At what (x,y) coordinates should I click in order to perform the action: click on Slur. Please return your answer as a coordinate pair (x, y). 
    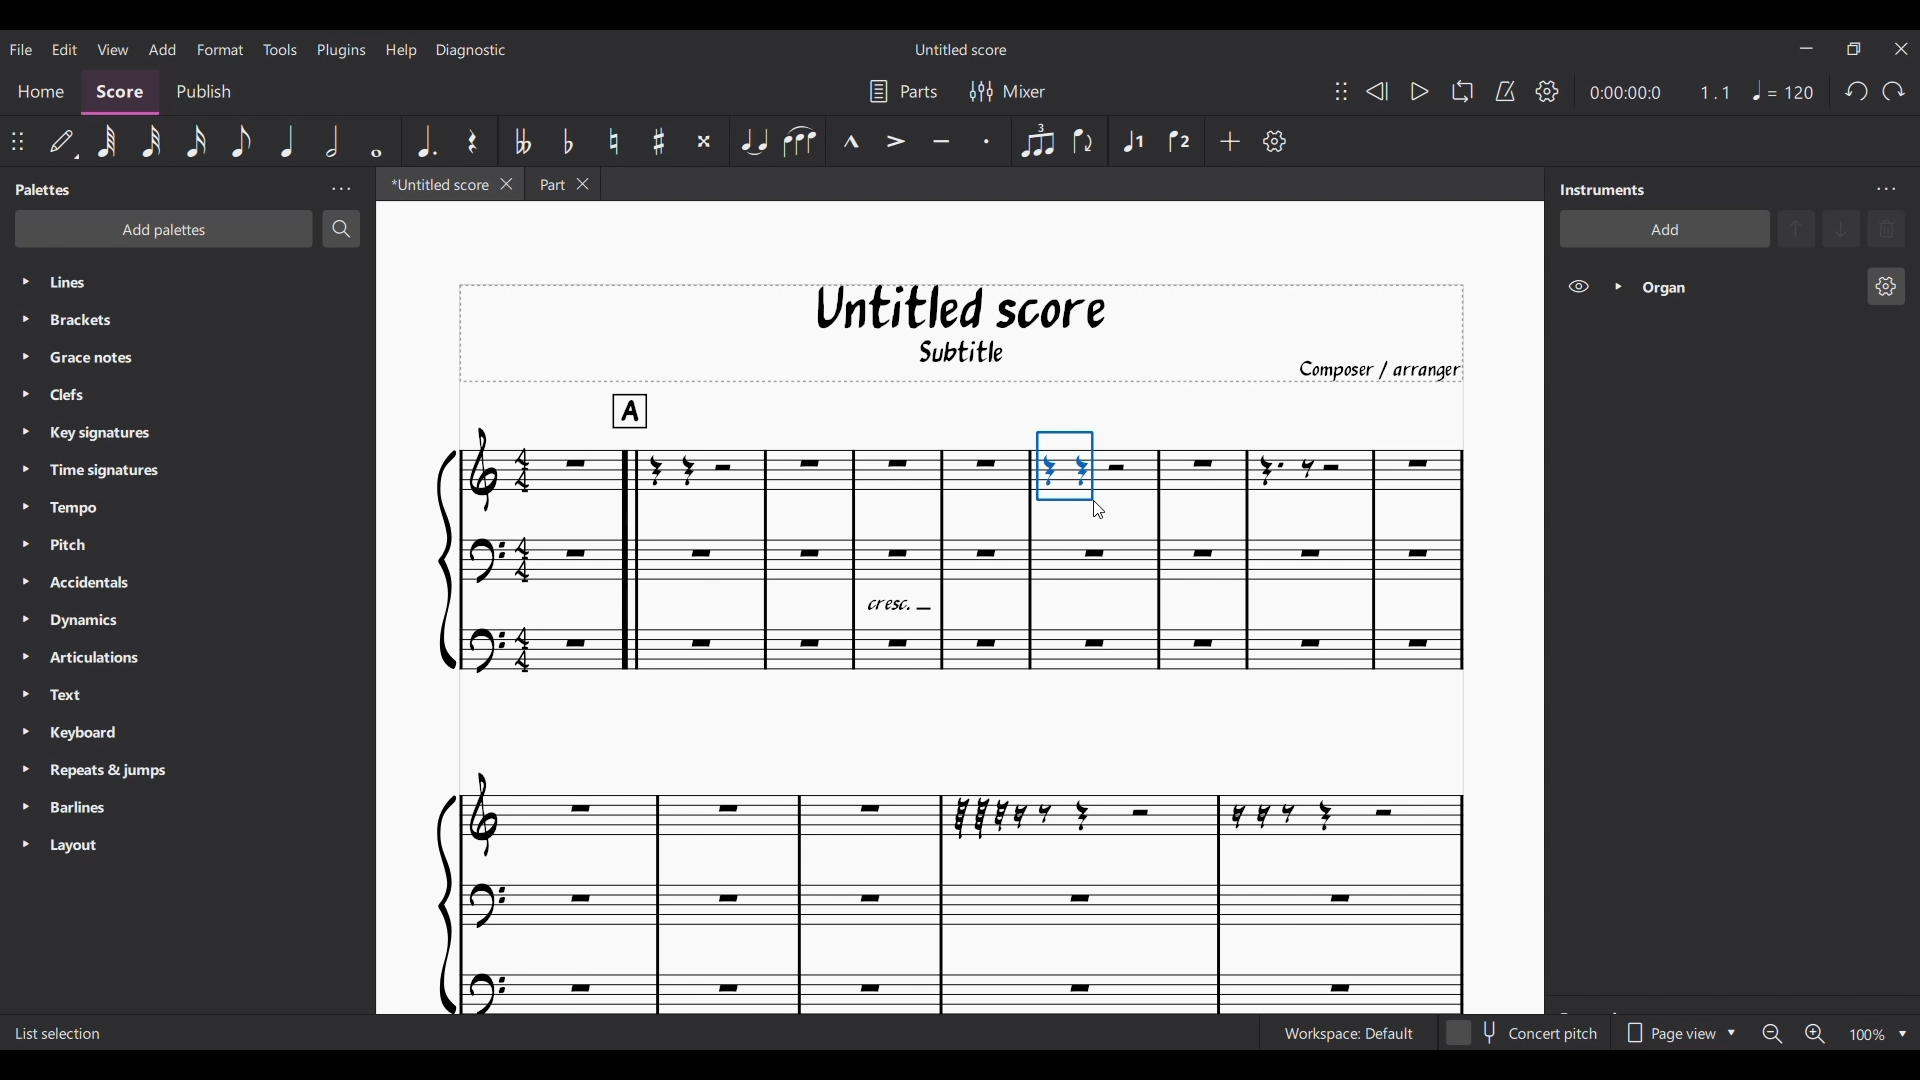
    Looking at the image, I should click on (798, 141).